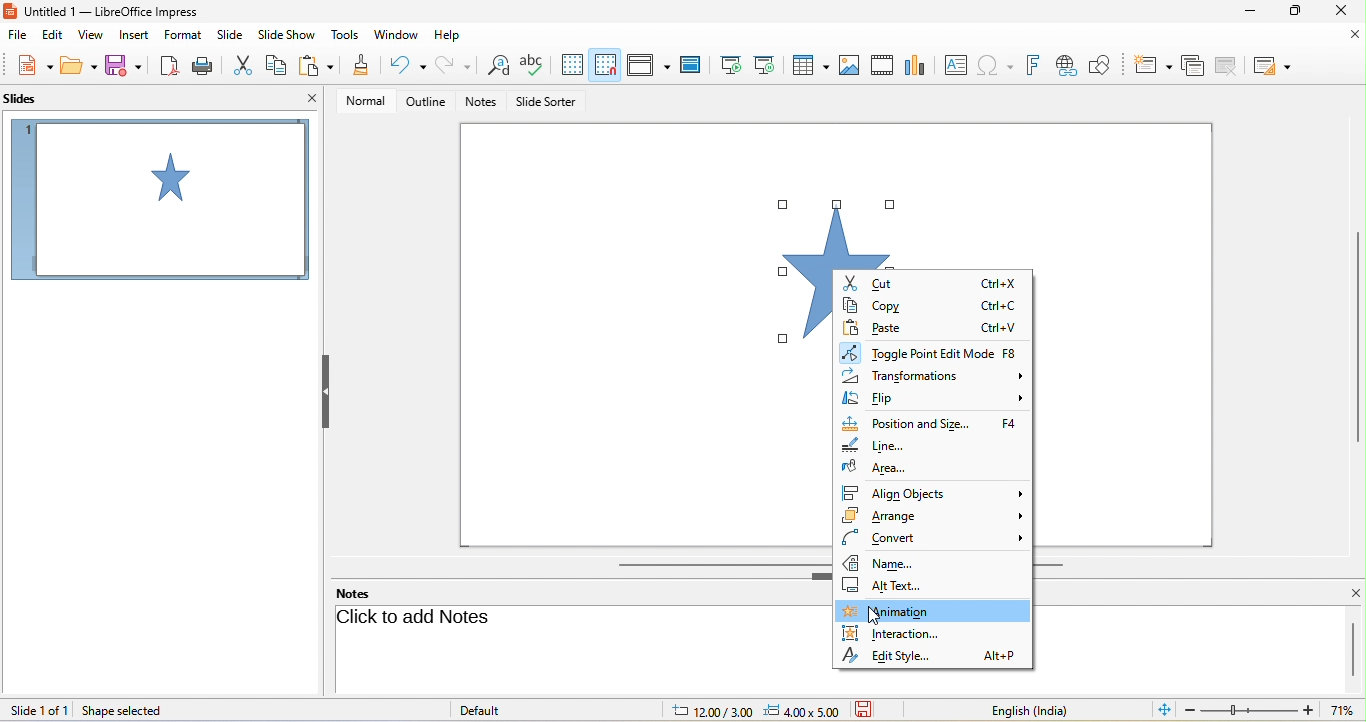 The width and height of the screenshot is (1366, 722). I want to click on notes, so click(483, 102).